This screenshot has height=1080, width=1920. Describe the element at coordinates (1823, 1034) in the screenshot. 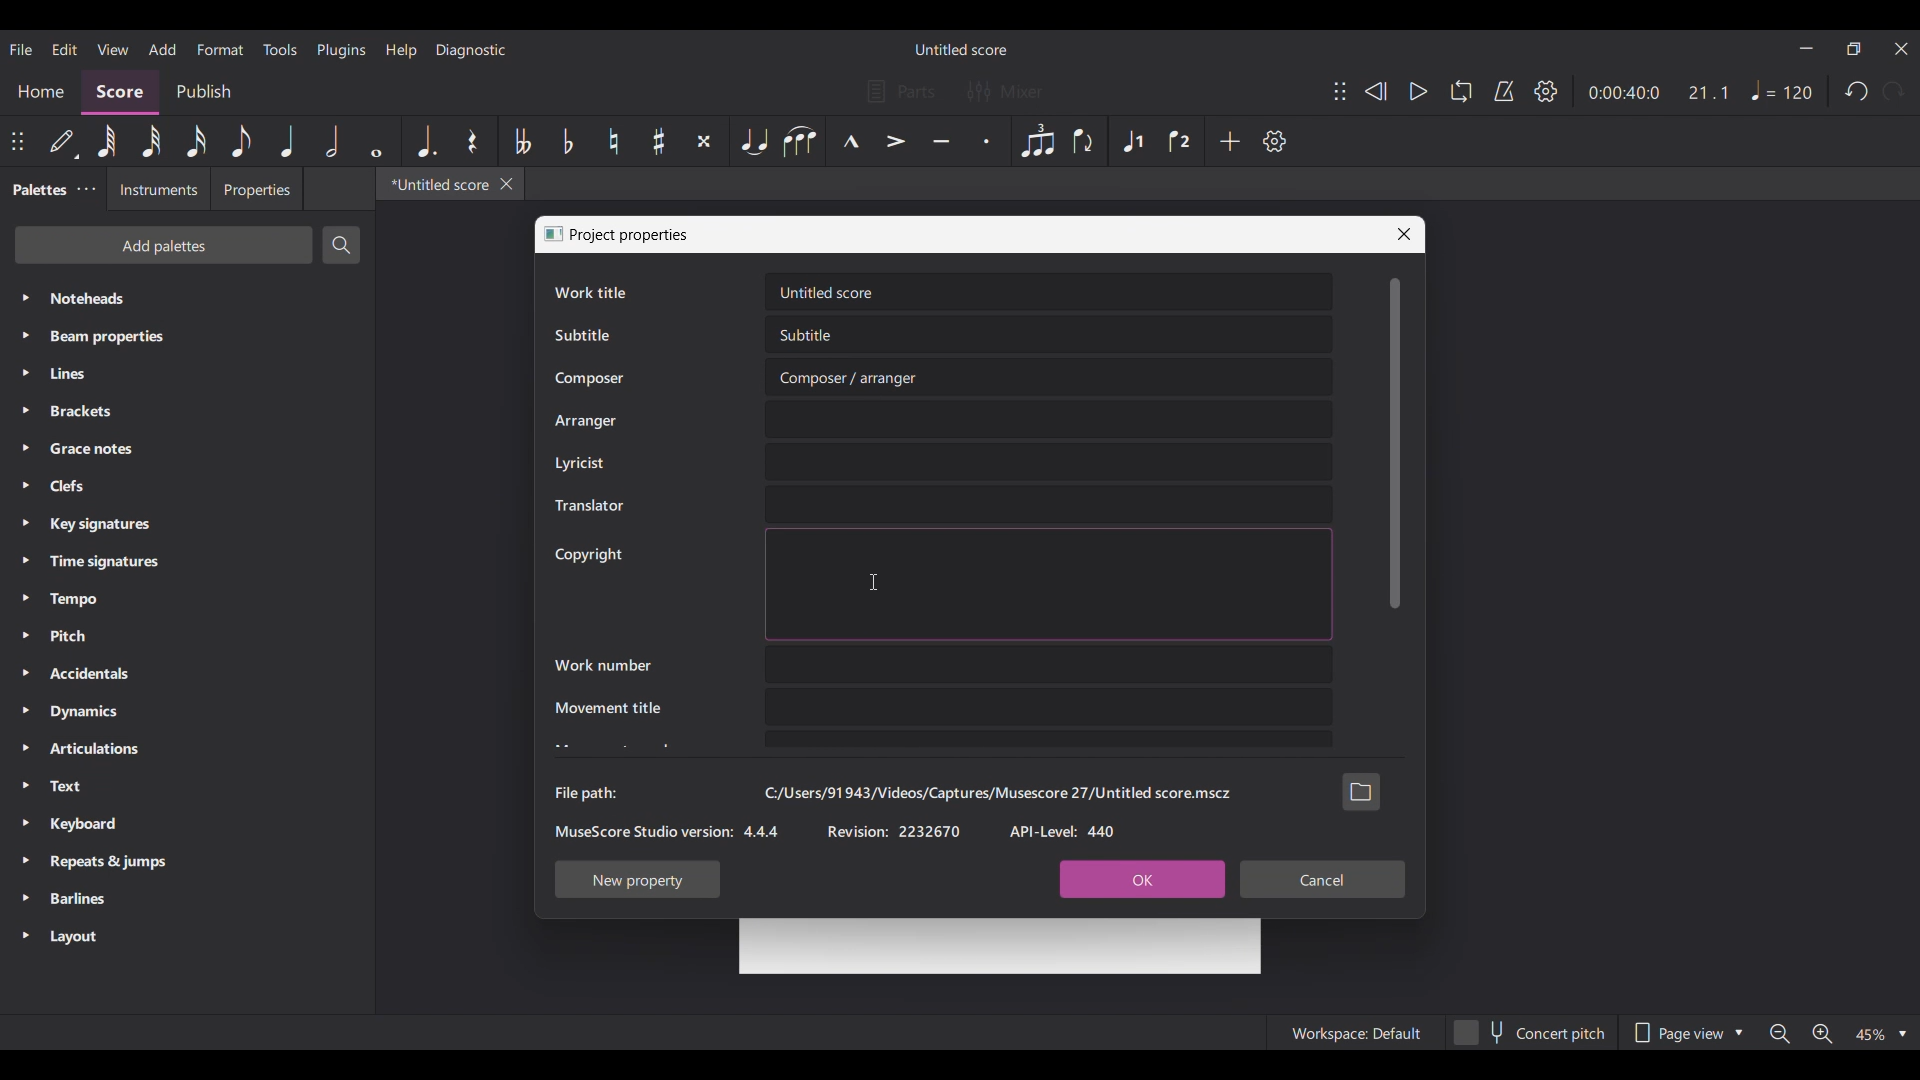

I see `Zoom in` at that location.